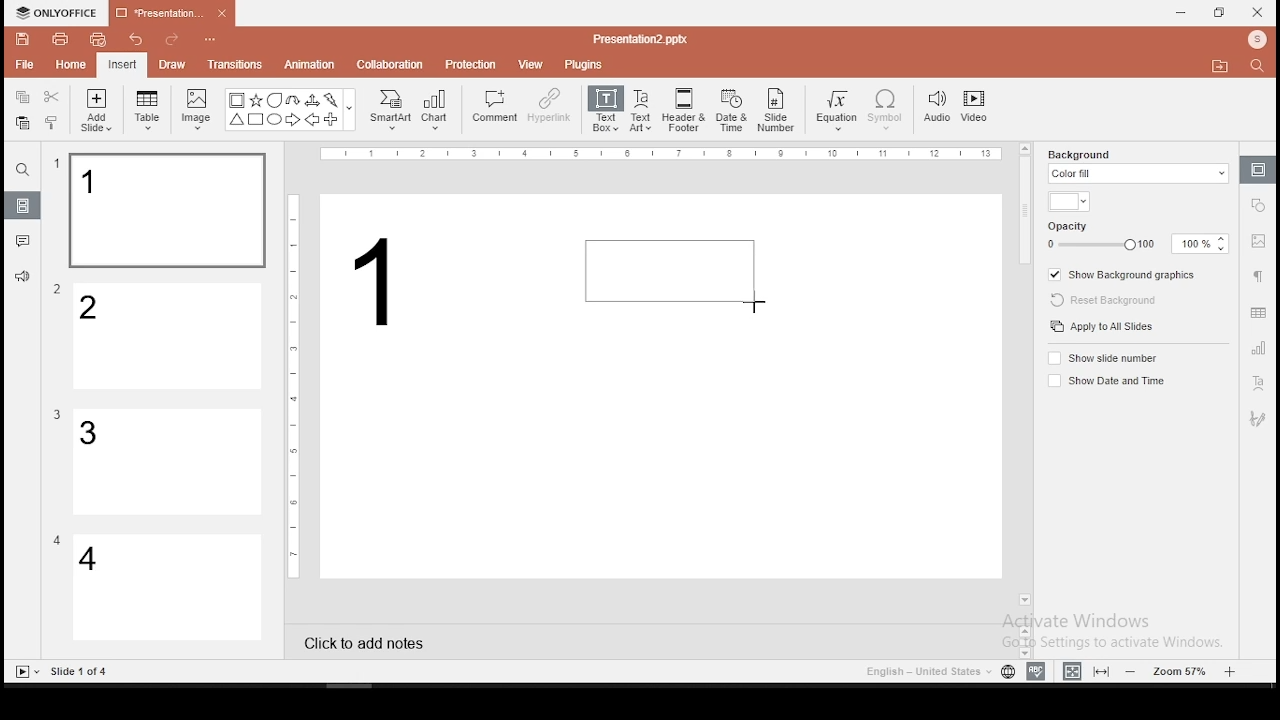 Image resolution: width=1280 pixels, height=720 pixels. I want to click on slide 1, so click(166, 211).